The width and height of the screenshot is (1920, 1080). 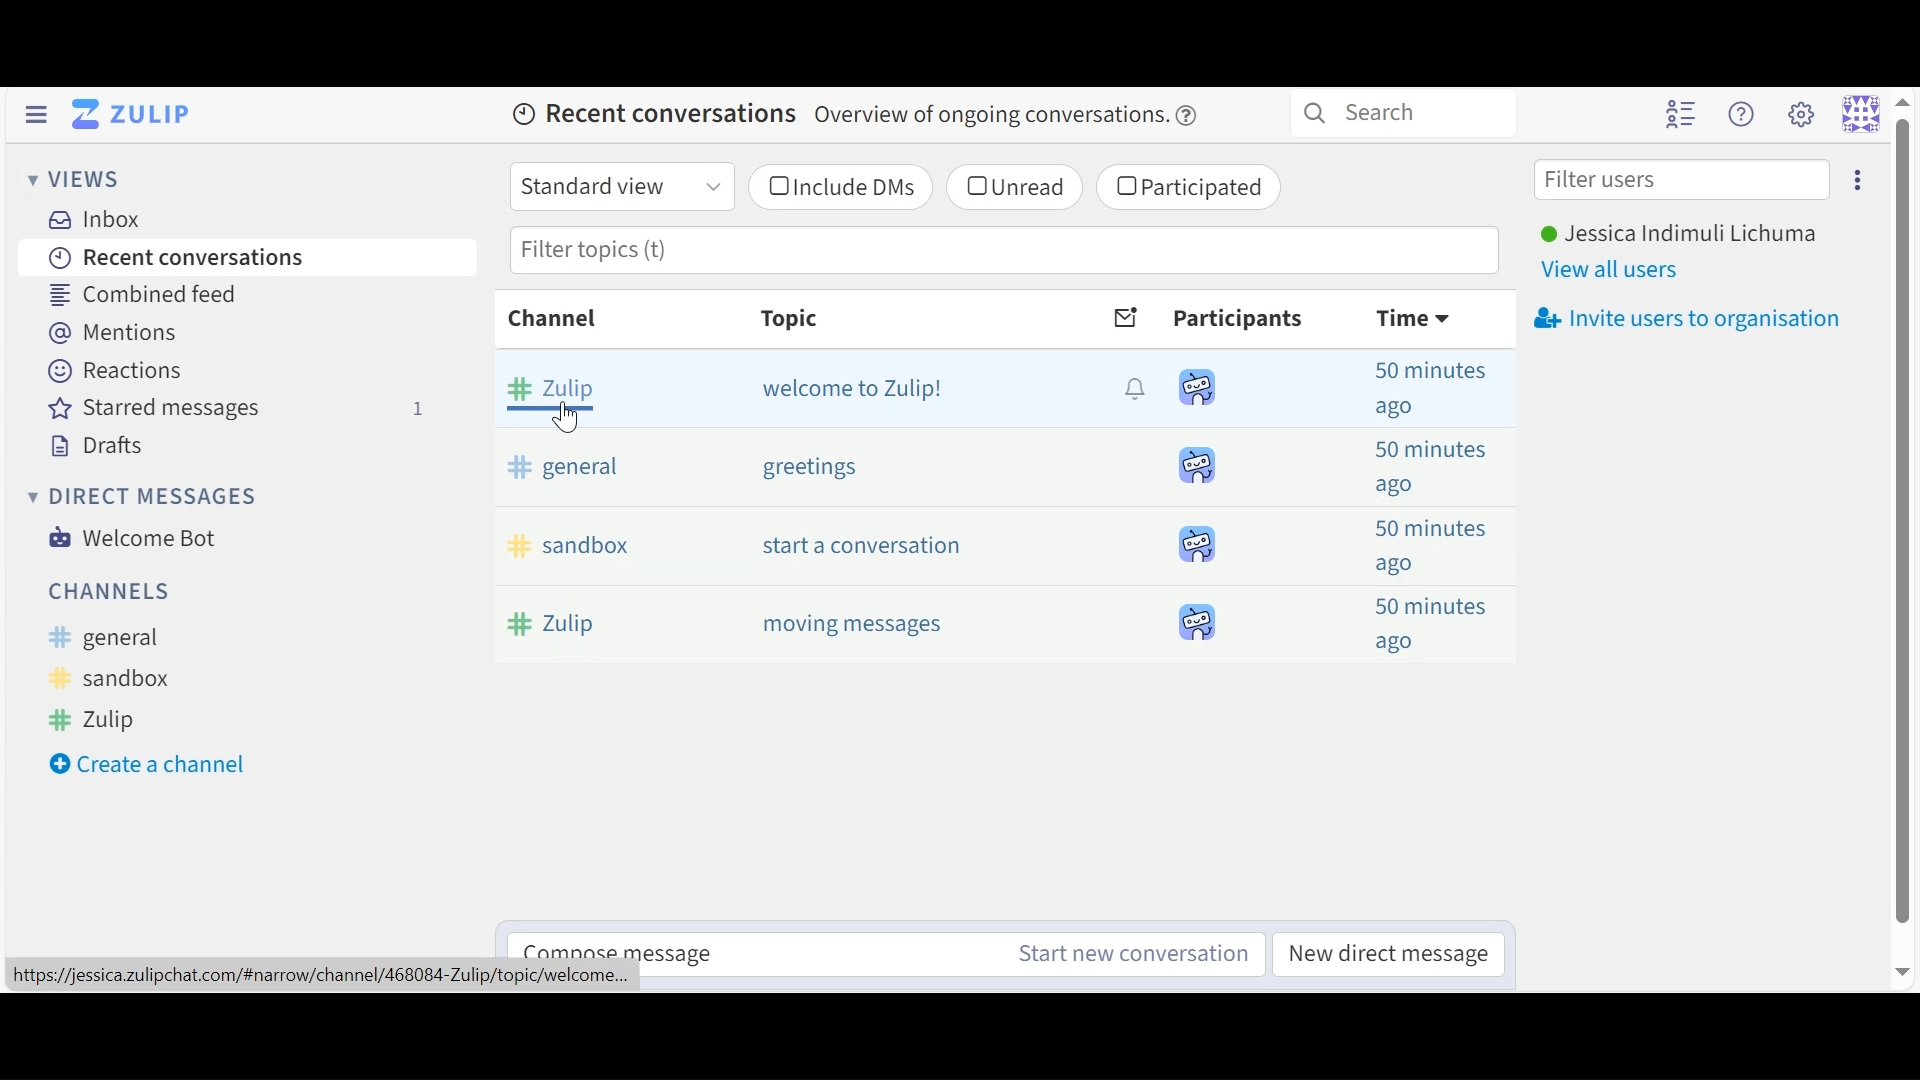 I want to click on Topic, so click(x=789, y=320).